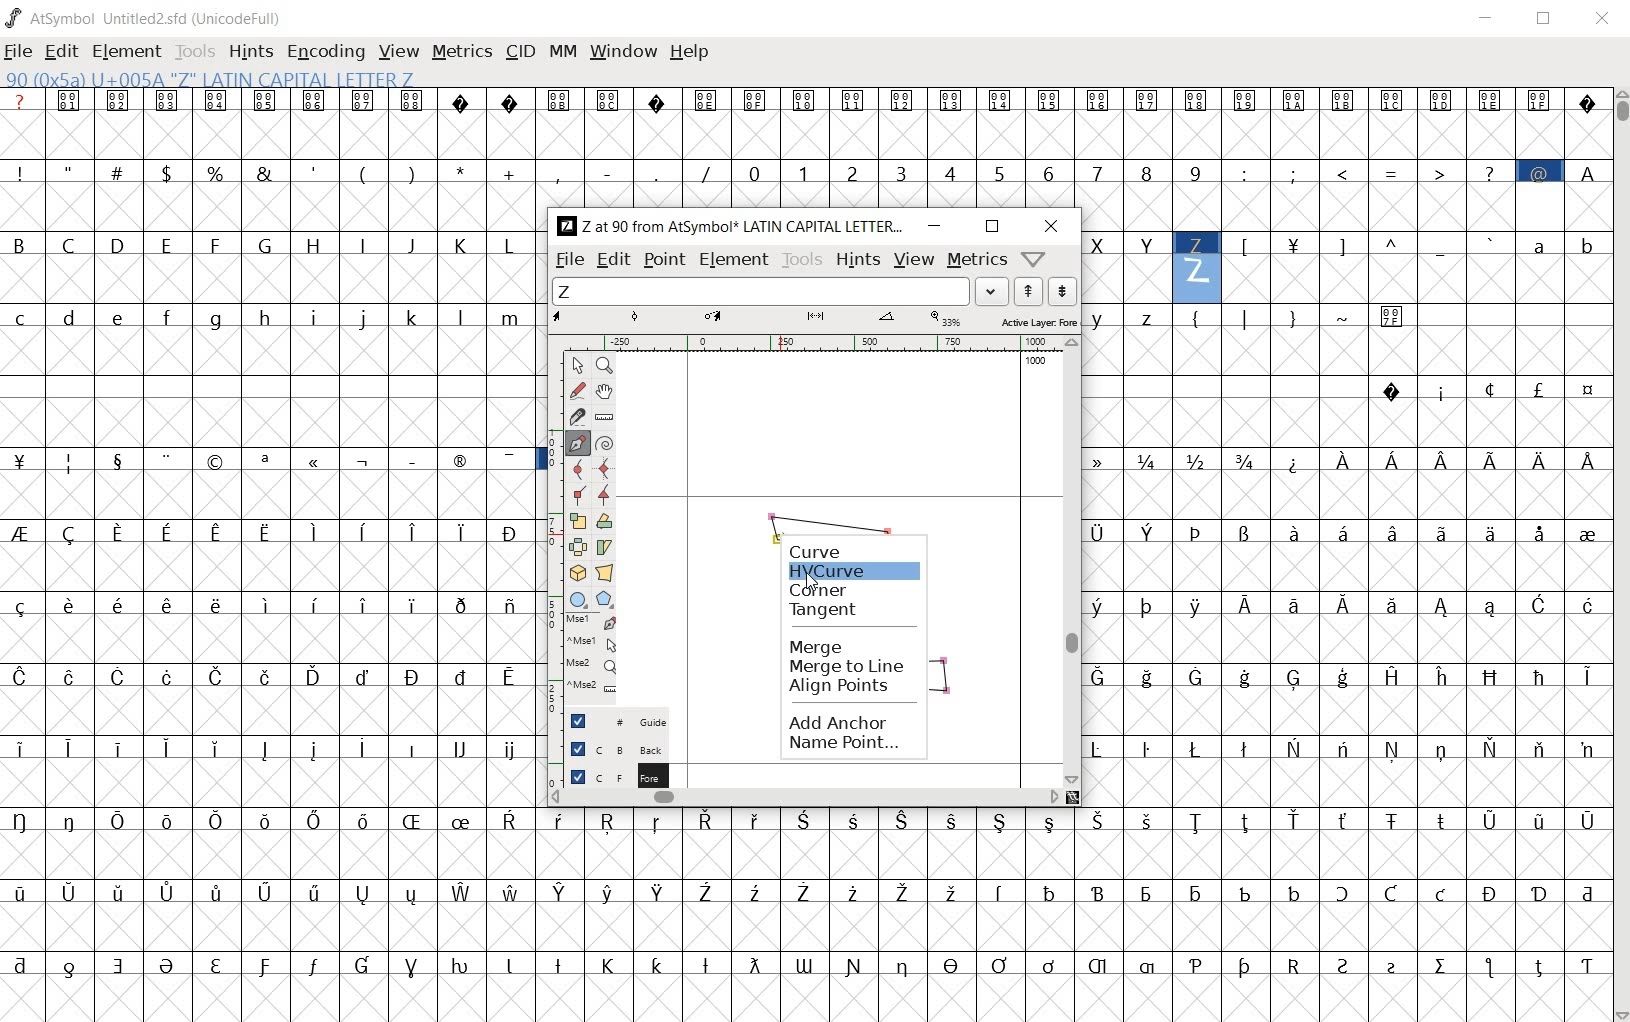 This screenshot has height=1022, width=1630. Describe the element at coordinates (578, 599) in the screenshot. I see `rectangle or ellipse` at that location.